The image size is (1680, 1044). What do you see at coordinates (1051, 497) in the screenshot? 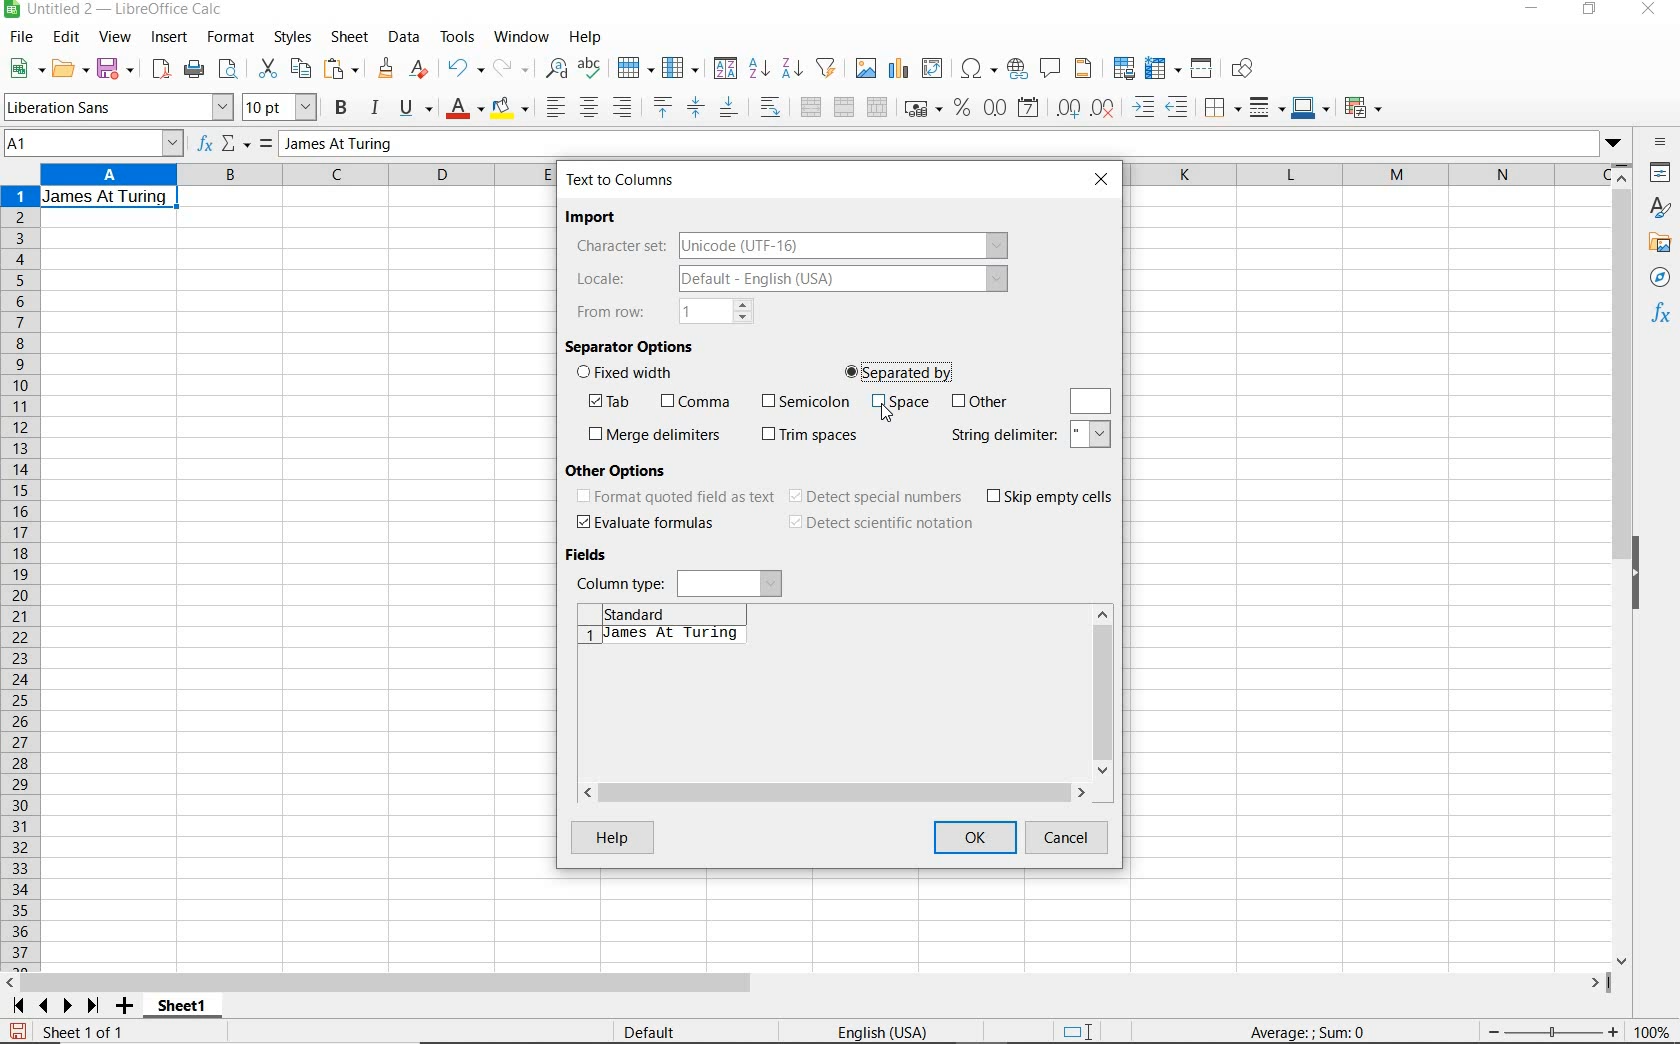
I see `skip empty cells` at bounding box center [1051, 497].